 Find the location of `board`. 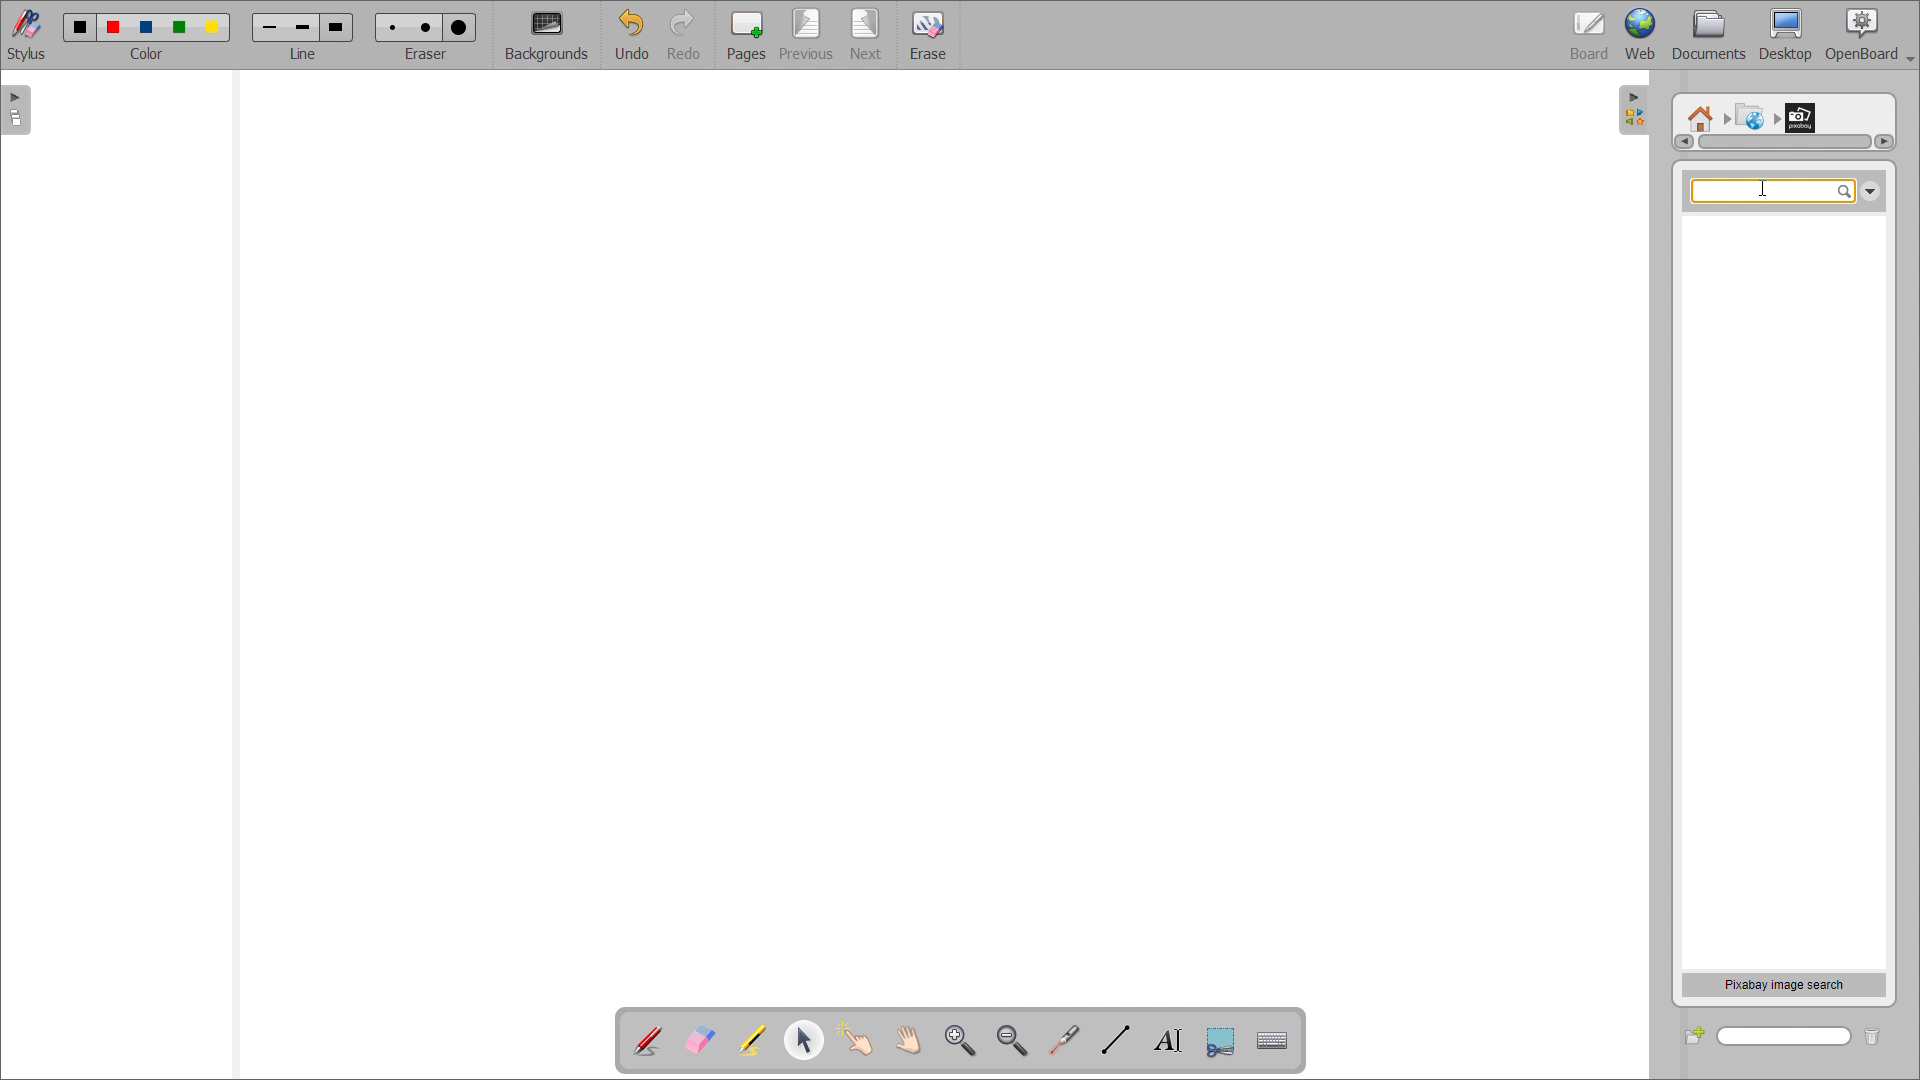

board is located at coordinates (1590, 35).